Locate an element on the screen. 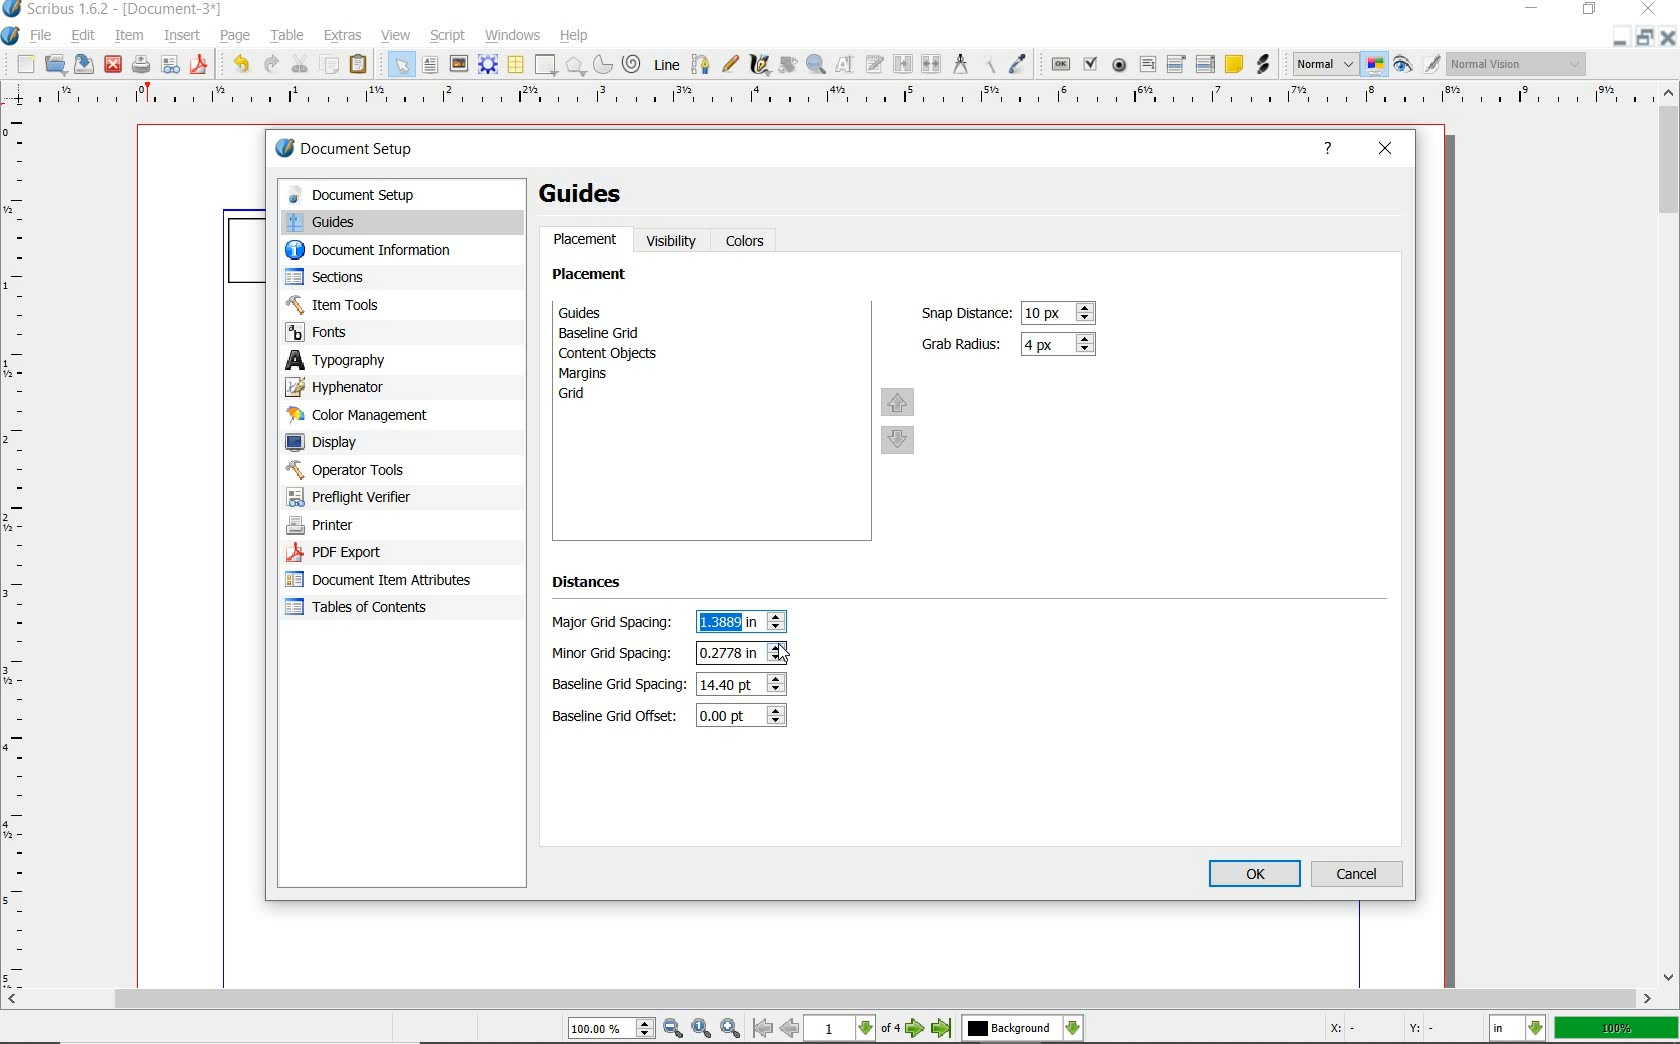 The image size is (1680, 1044). file is located at coordinates (45, 36).